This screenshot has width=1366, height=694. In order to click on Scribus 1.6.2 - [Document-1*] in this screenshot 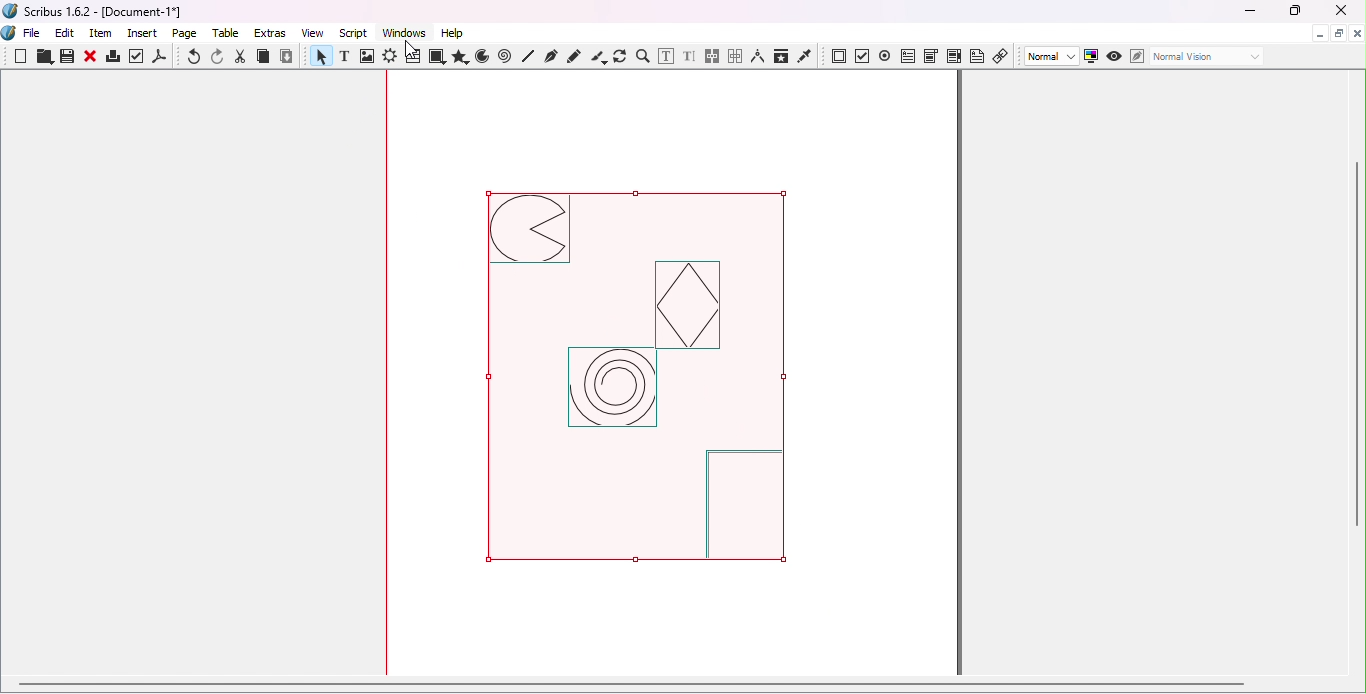, I will do `click(101, 13)`.